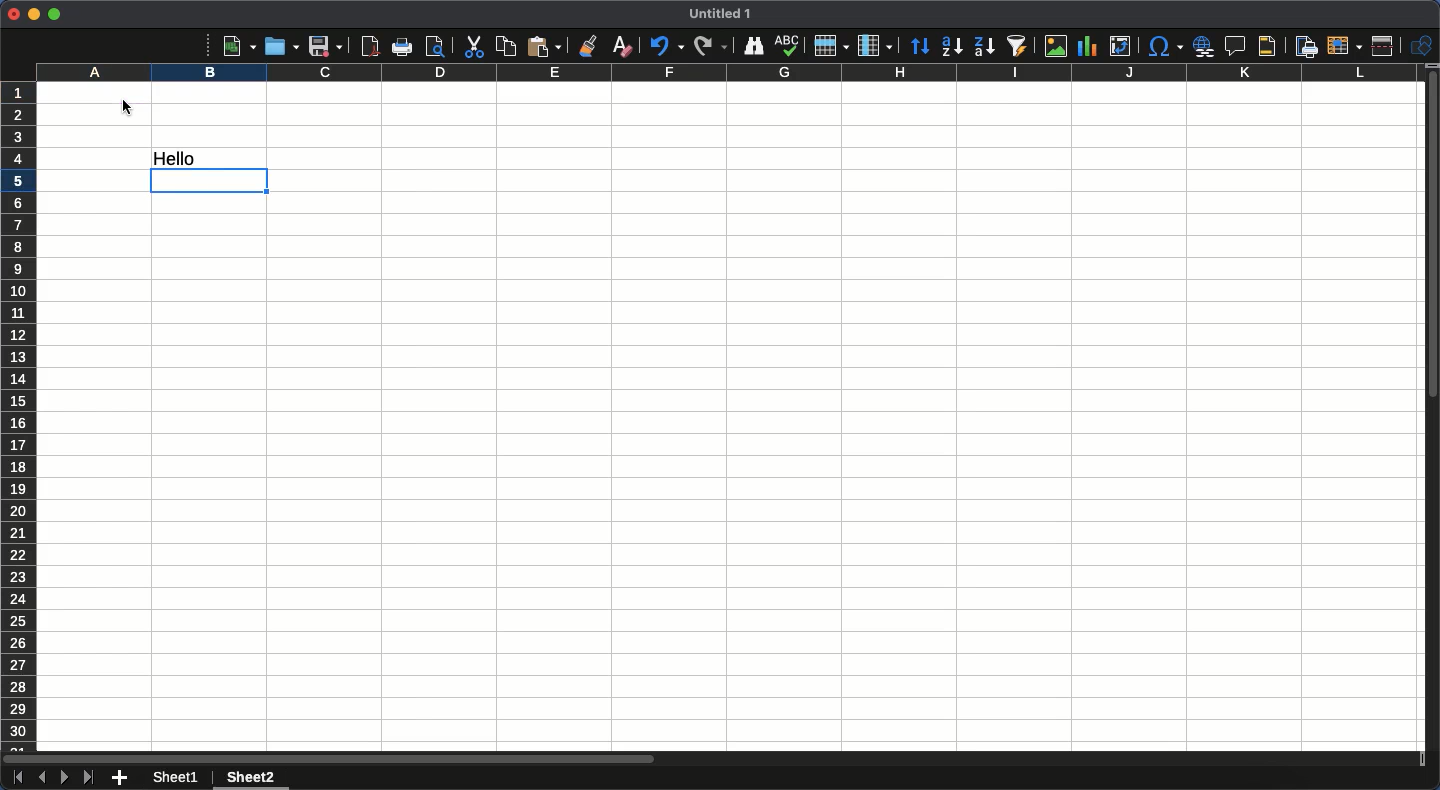 The image size is (1440, 790). Describe the element at coordinates (623, 45) in the screenshot. I see `Clear formatting` at that location.